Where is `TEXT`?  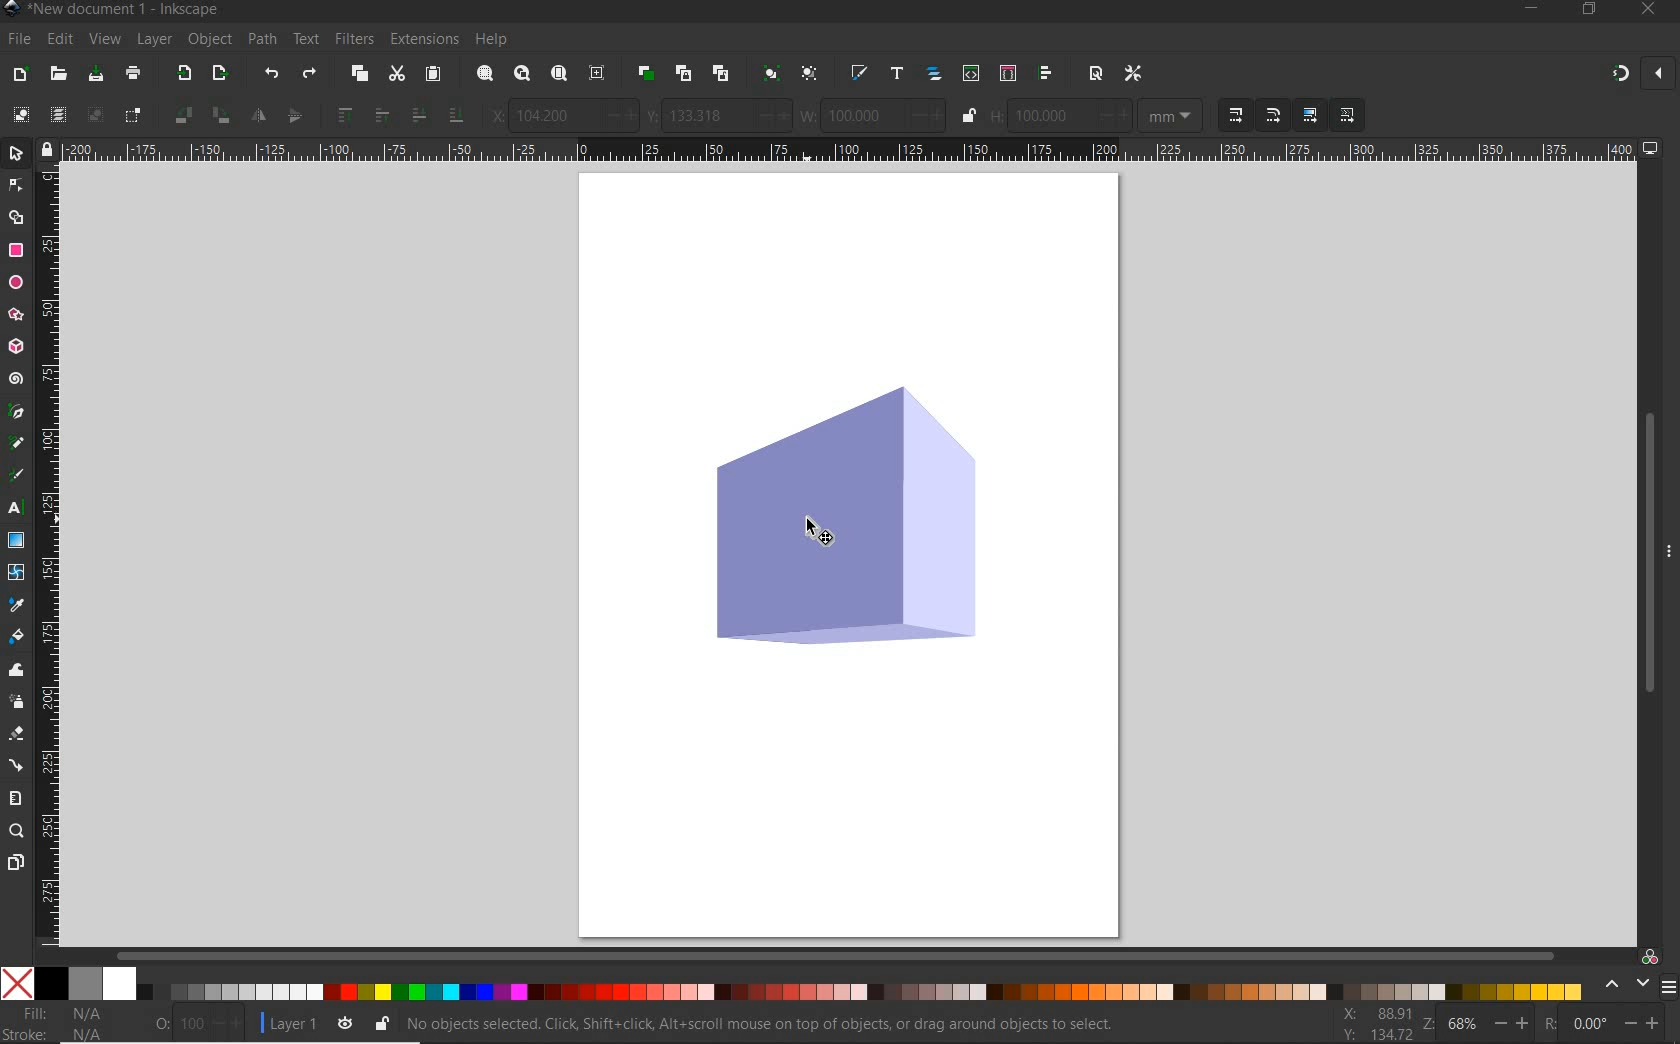
TEXT is located at coordinates (305, 38).